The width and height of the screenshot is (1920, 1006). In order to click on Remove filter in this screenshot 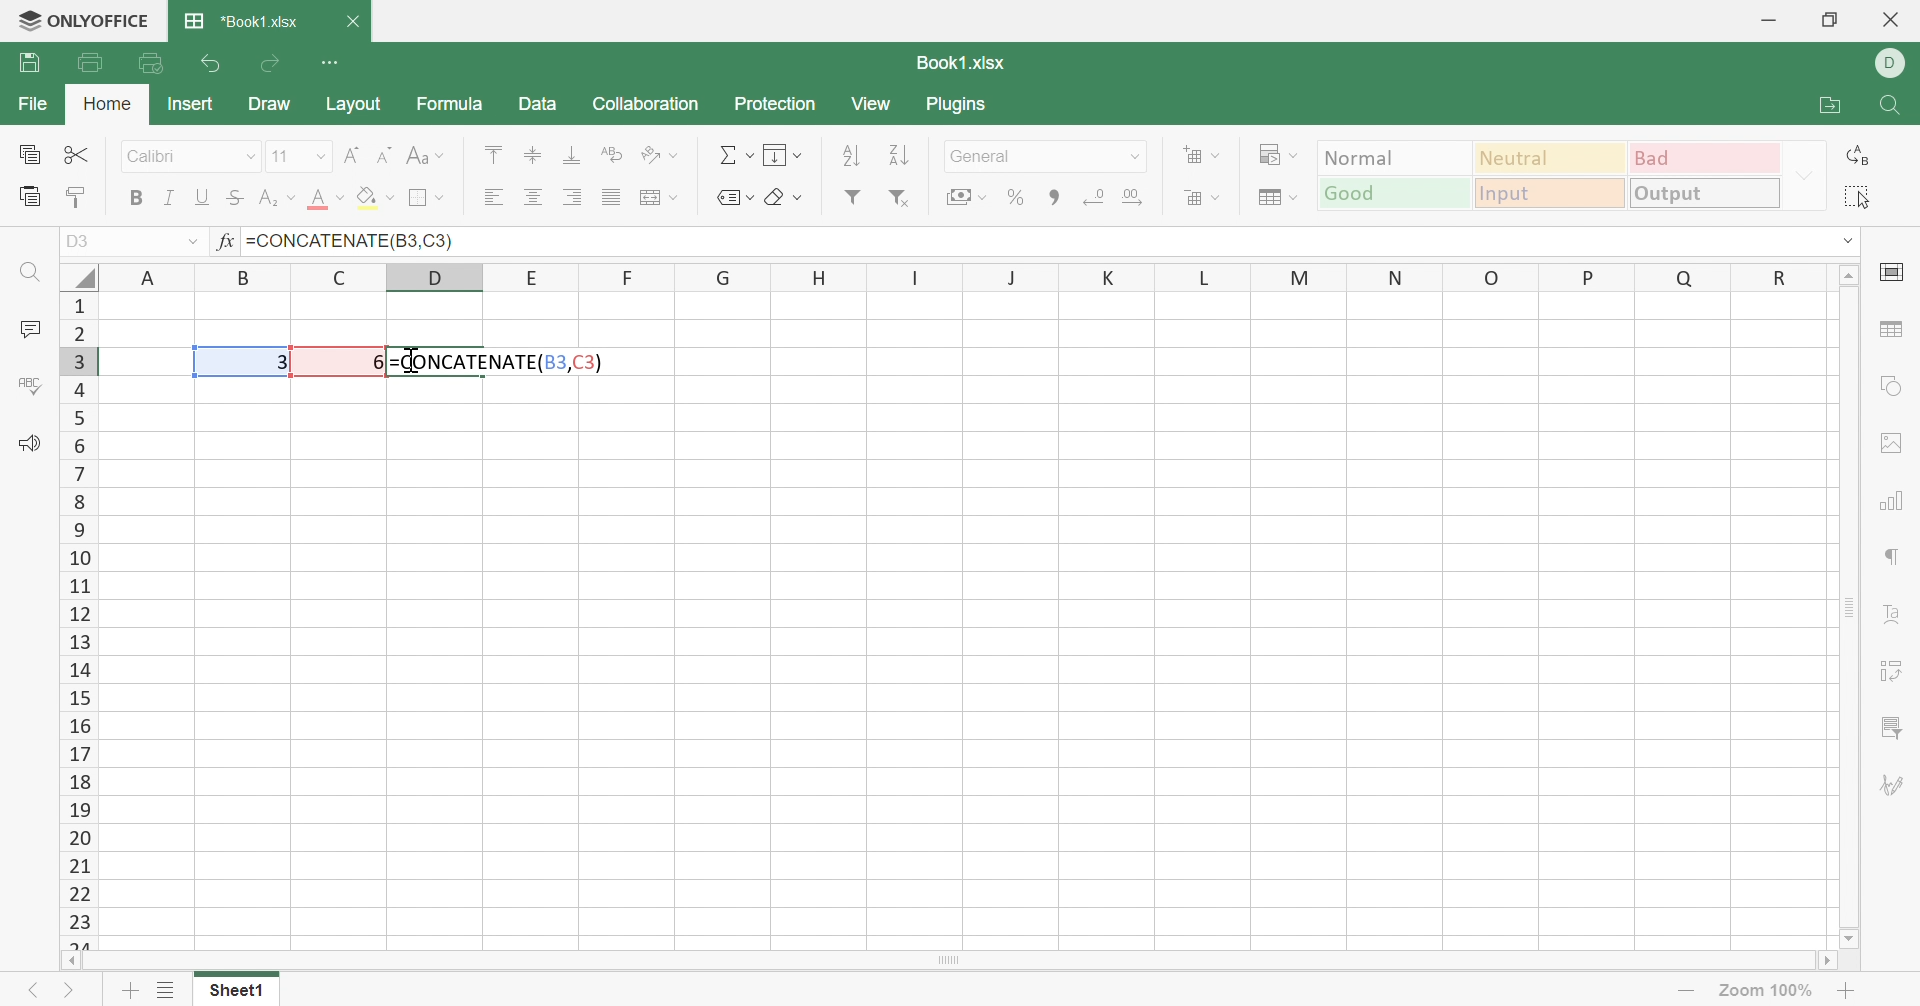, I will do `click(895, 195)`.